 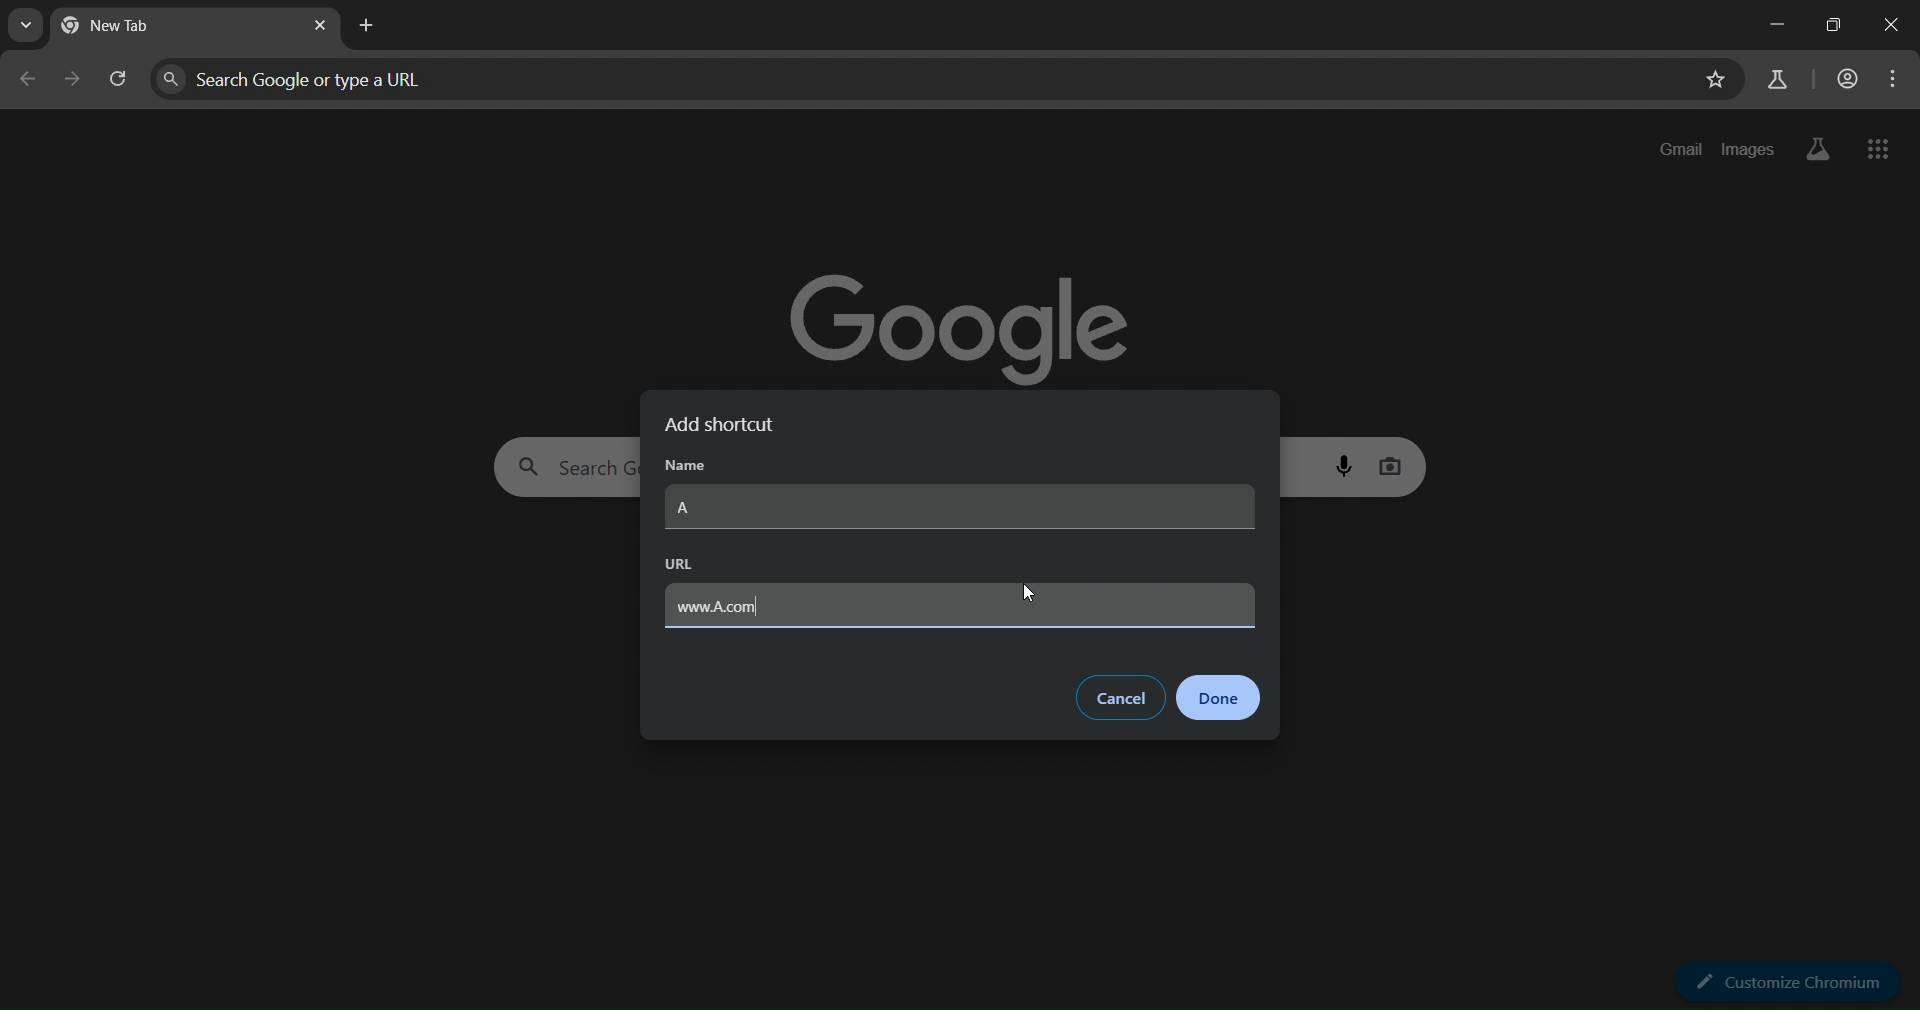 What do you see at coordinates (1894, 79) in the screenshot?
I see `menu` at bounding box center [1894, 79].